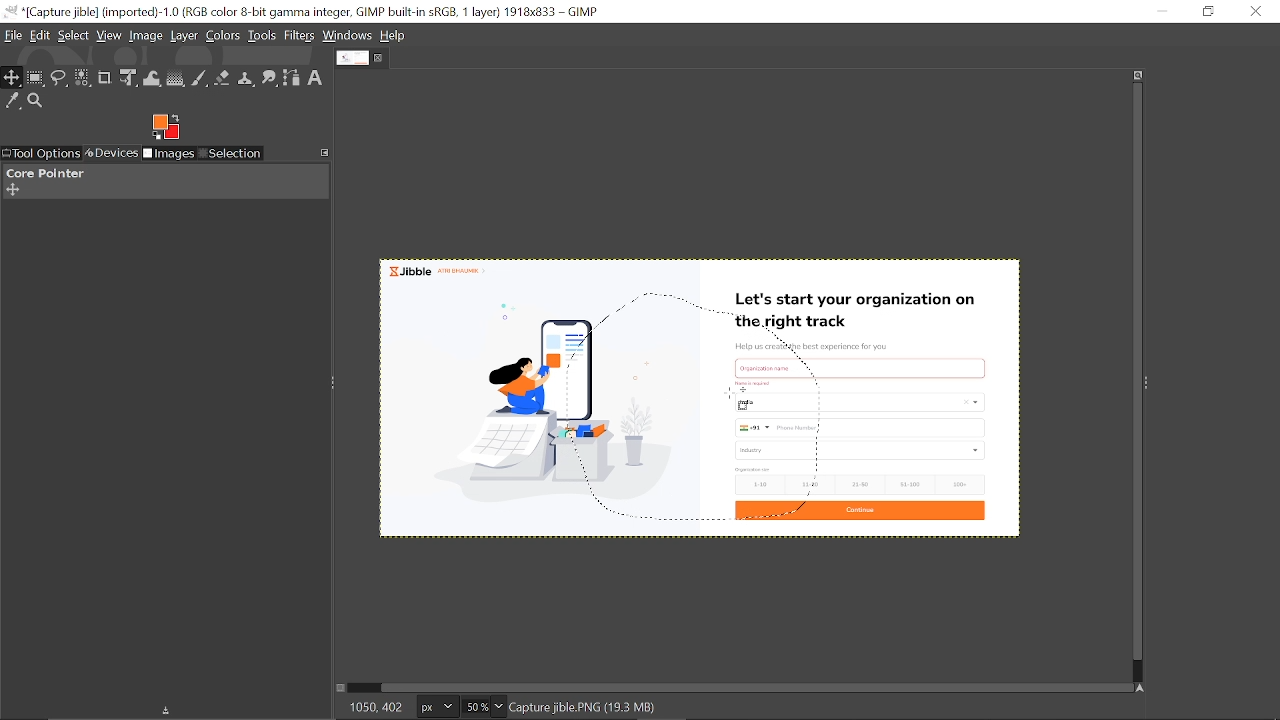 This screenshot has height=720, width=1280. Describe the element at coordinates (474, 707) in the screenshot. I see `Current Zoom` at that location.